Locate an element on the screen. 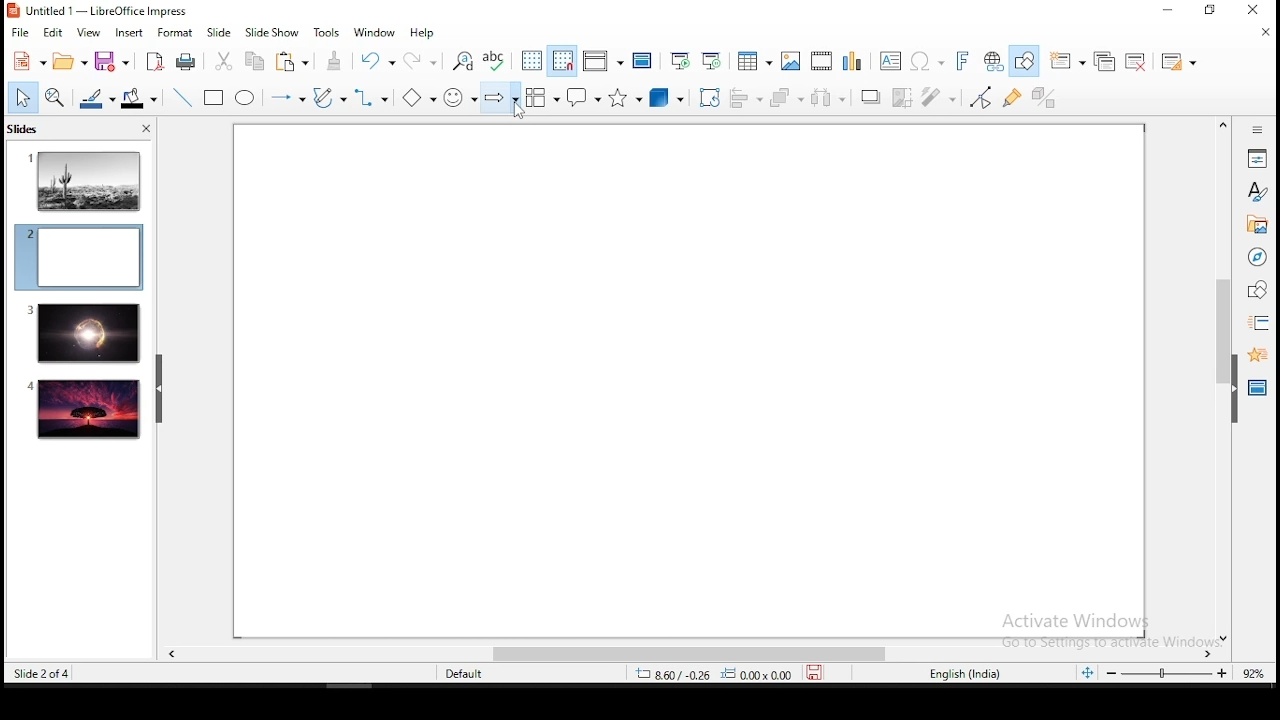 Image resolution: width=1280 pixels, height=720 pixels. gallery is located at coordinates (1257, 227).